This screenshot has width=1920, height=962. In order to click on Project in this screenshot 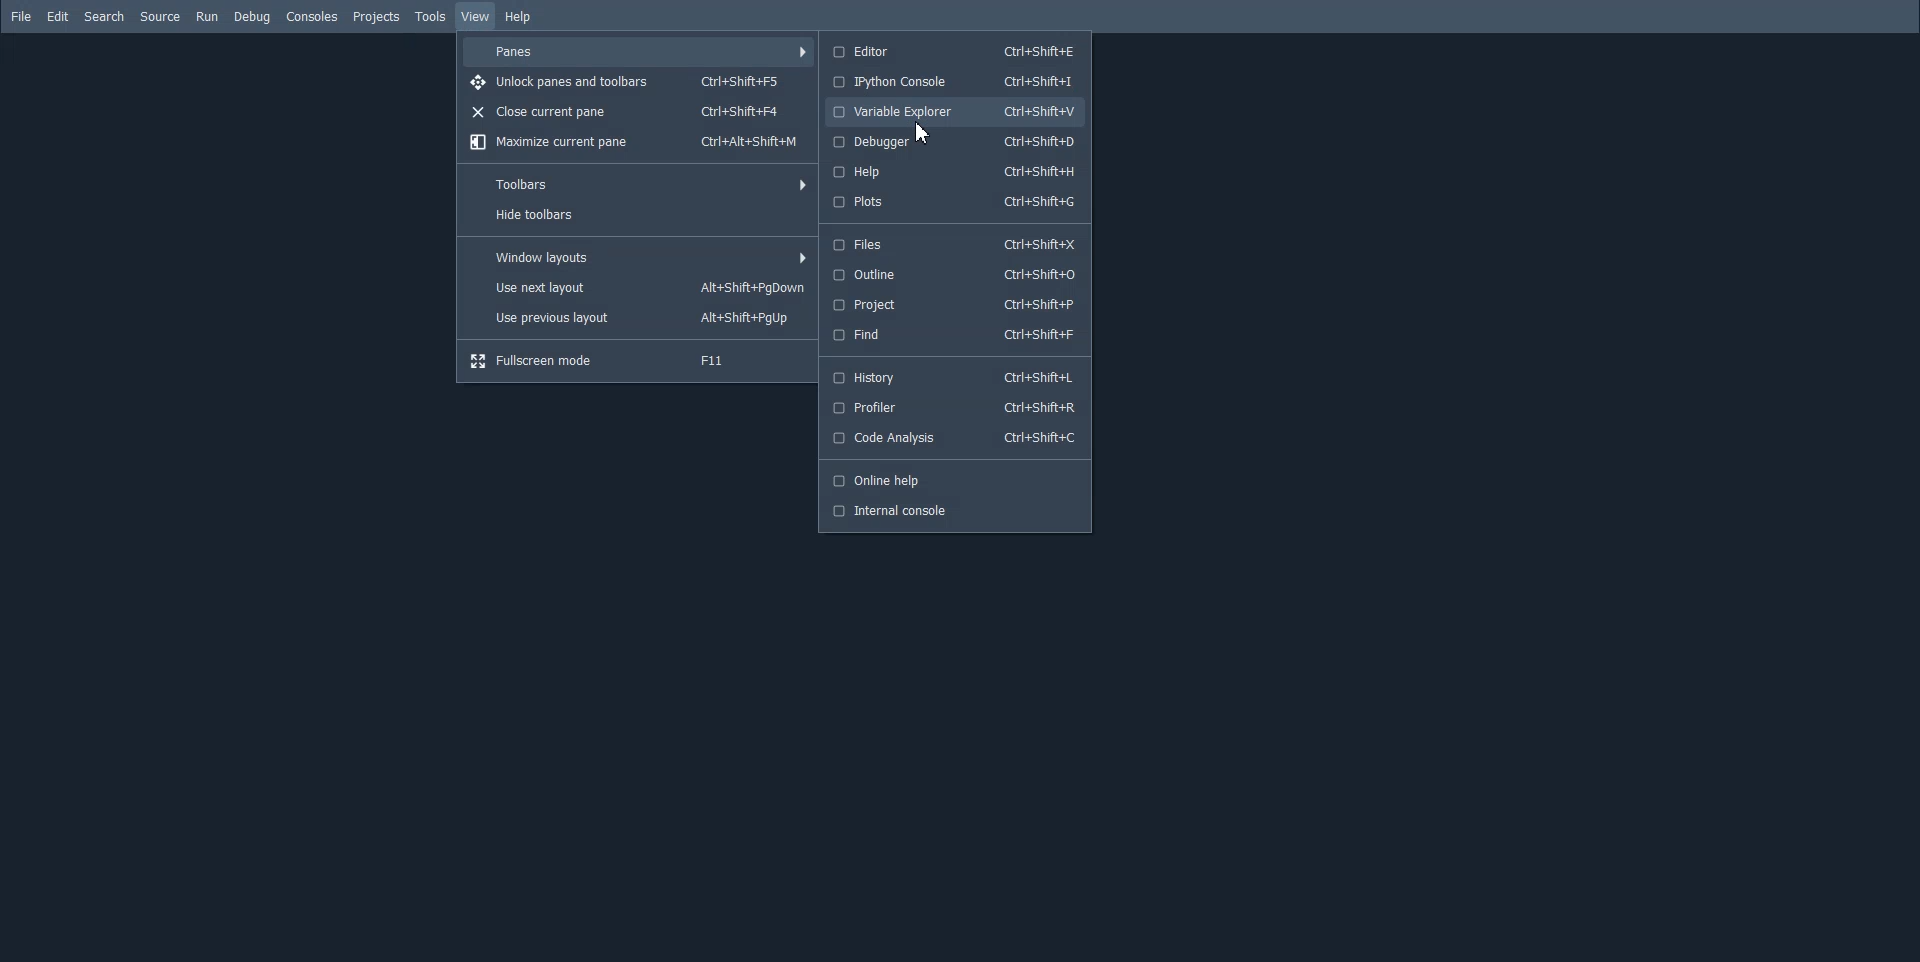, I will do `click(953, 303)`.